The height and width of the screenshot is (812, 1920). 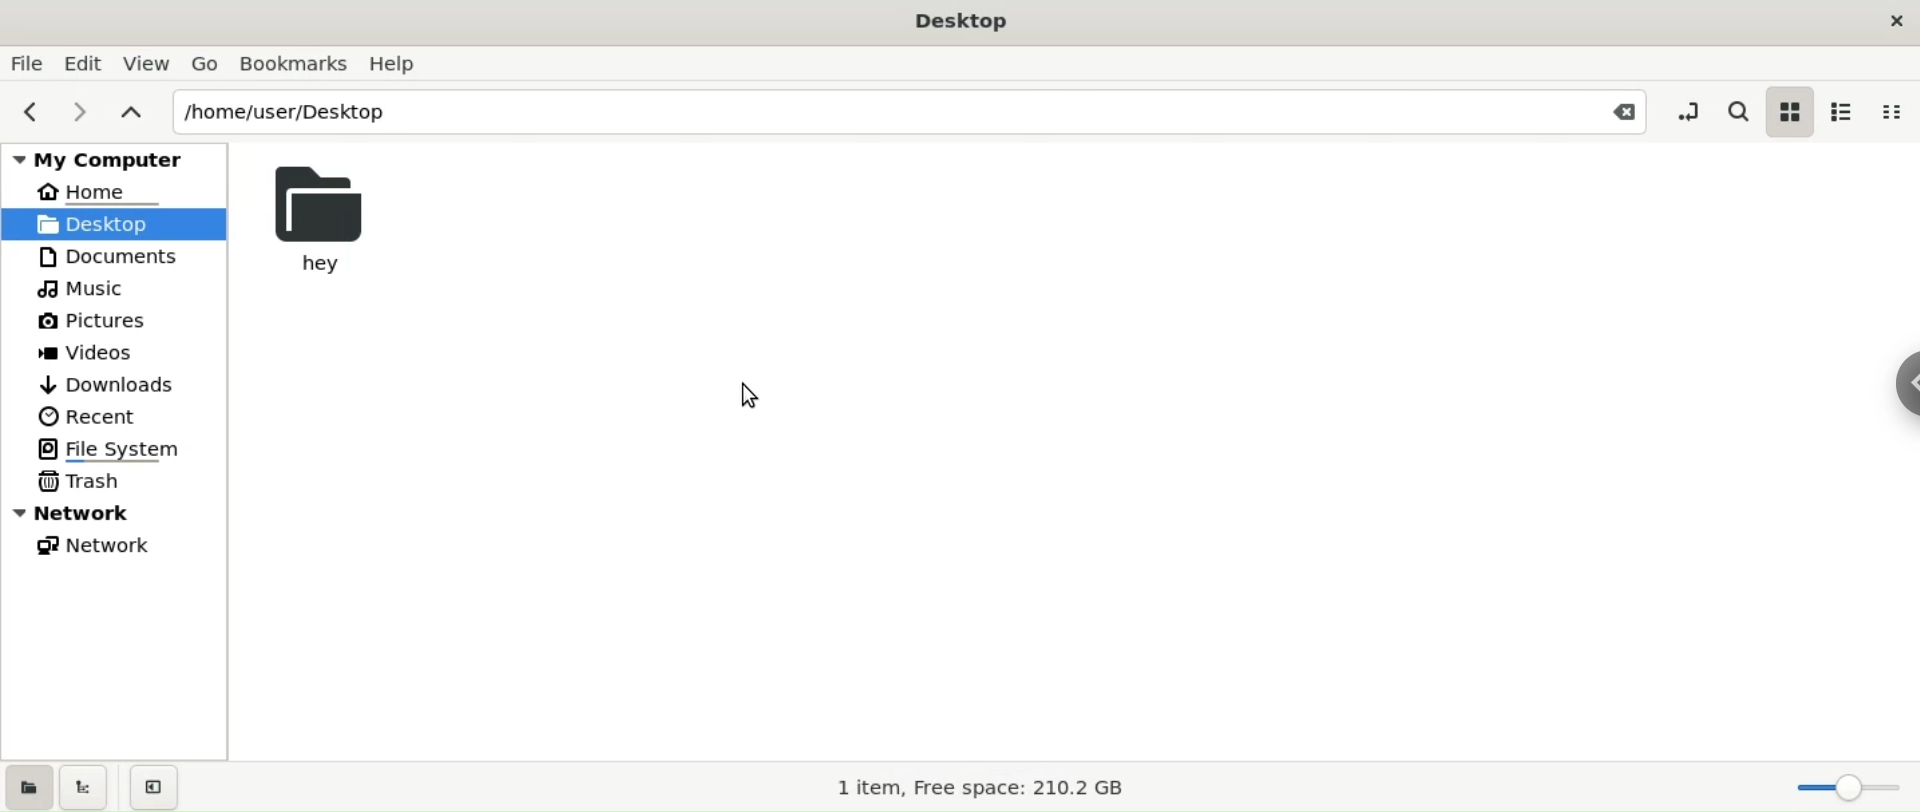 I want to click on chrome options, so click(x=1890, y=369).